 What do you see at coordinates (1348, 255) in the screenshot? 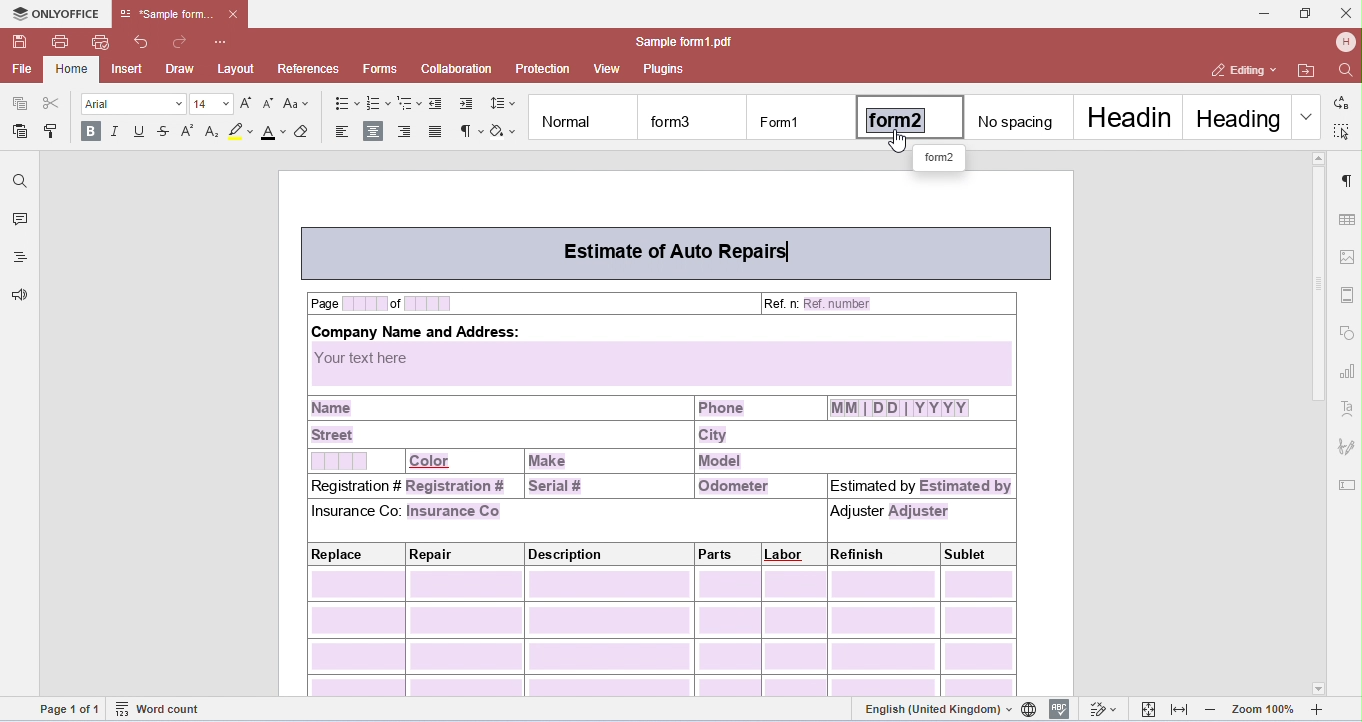
I see `image settings` at bounding box center [1348, 255].